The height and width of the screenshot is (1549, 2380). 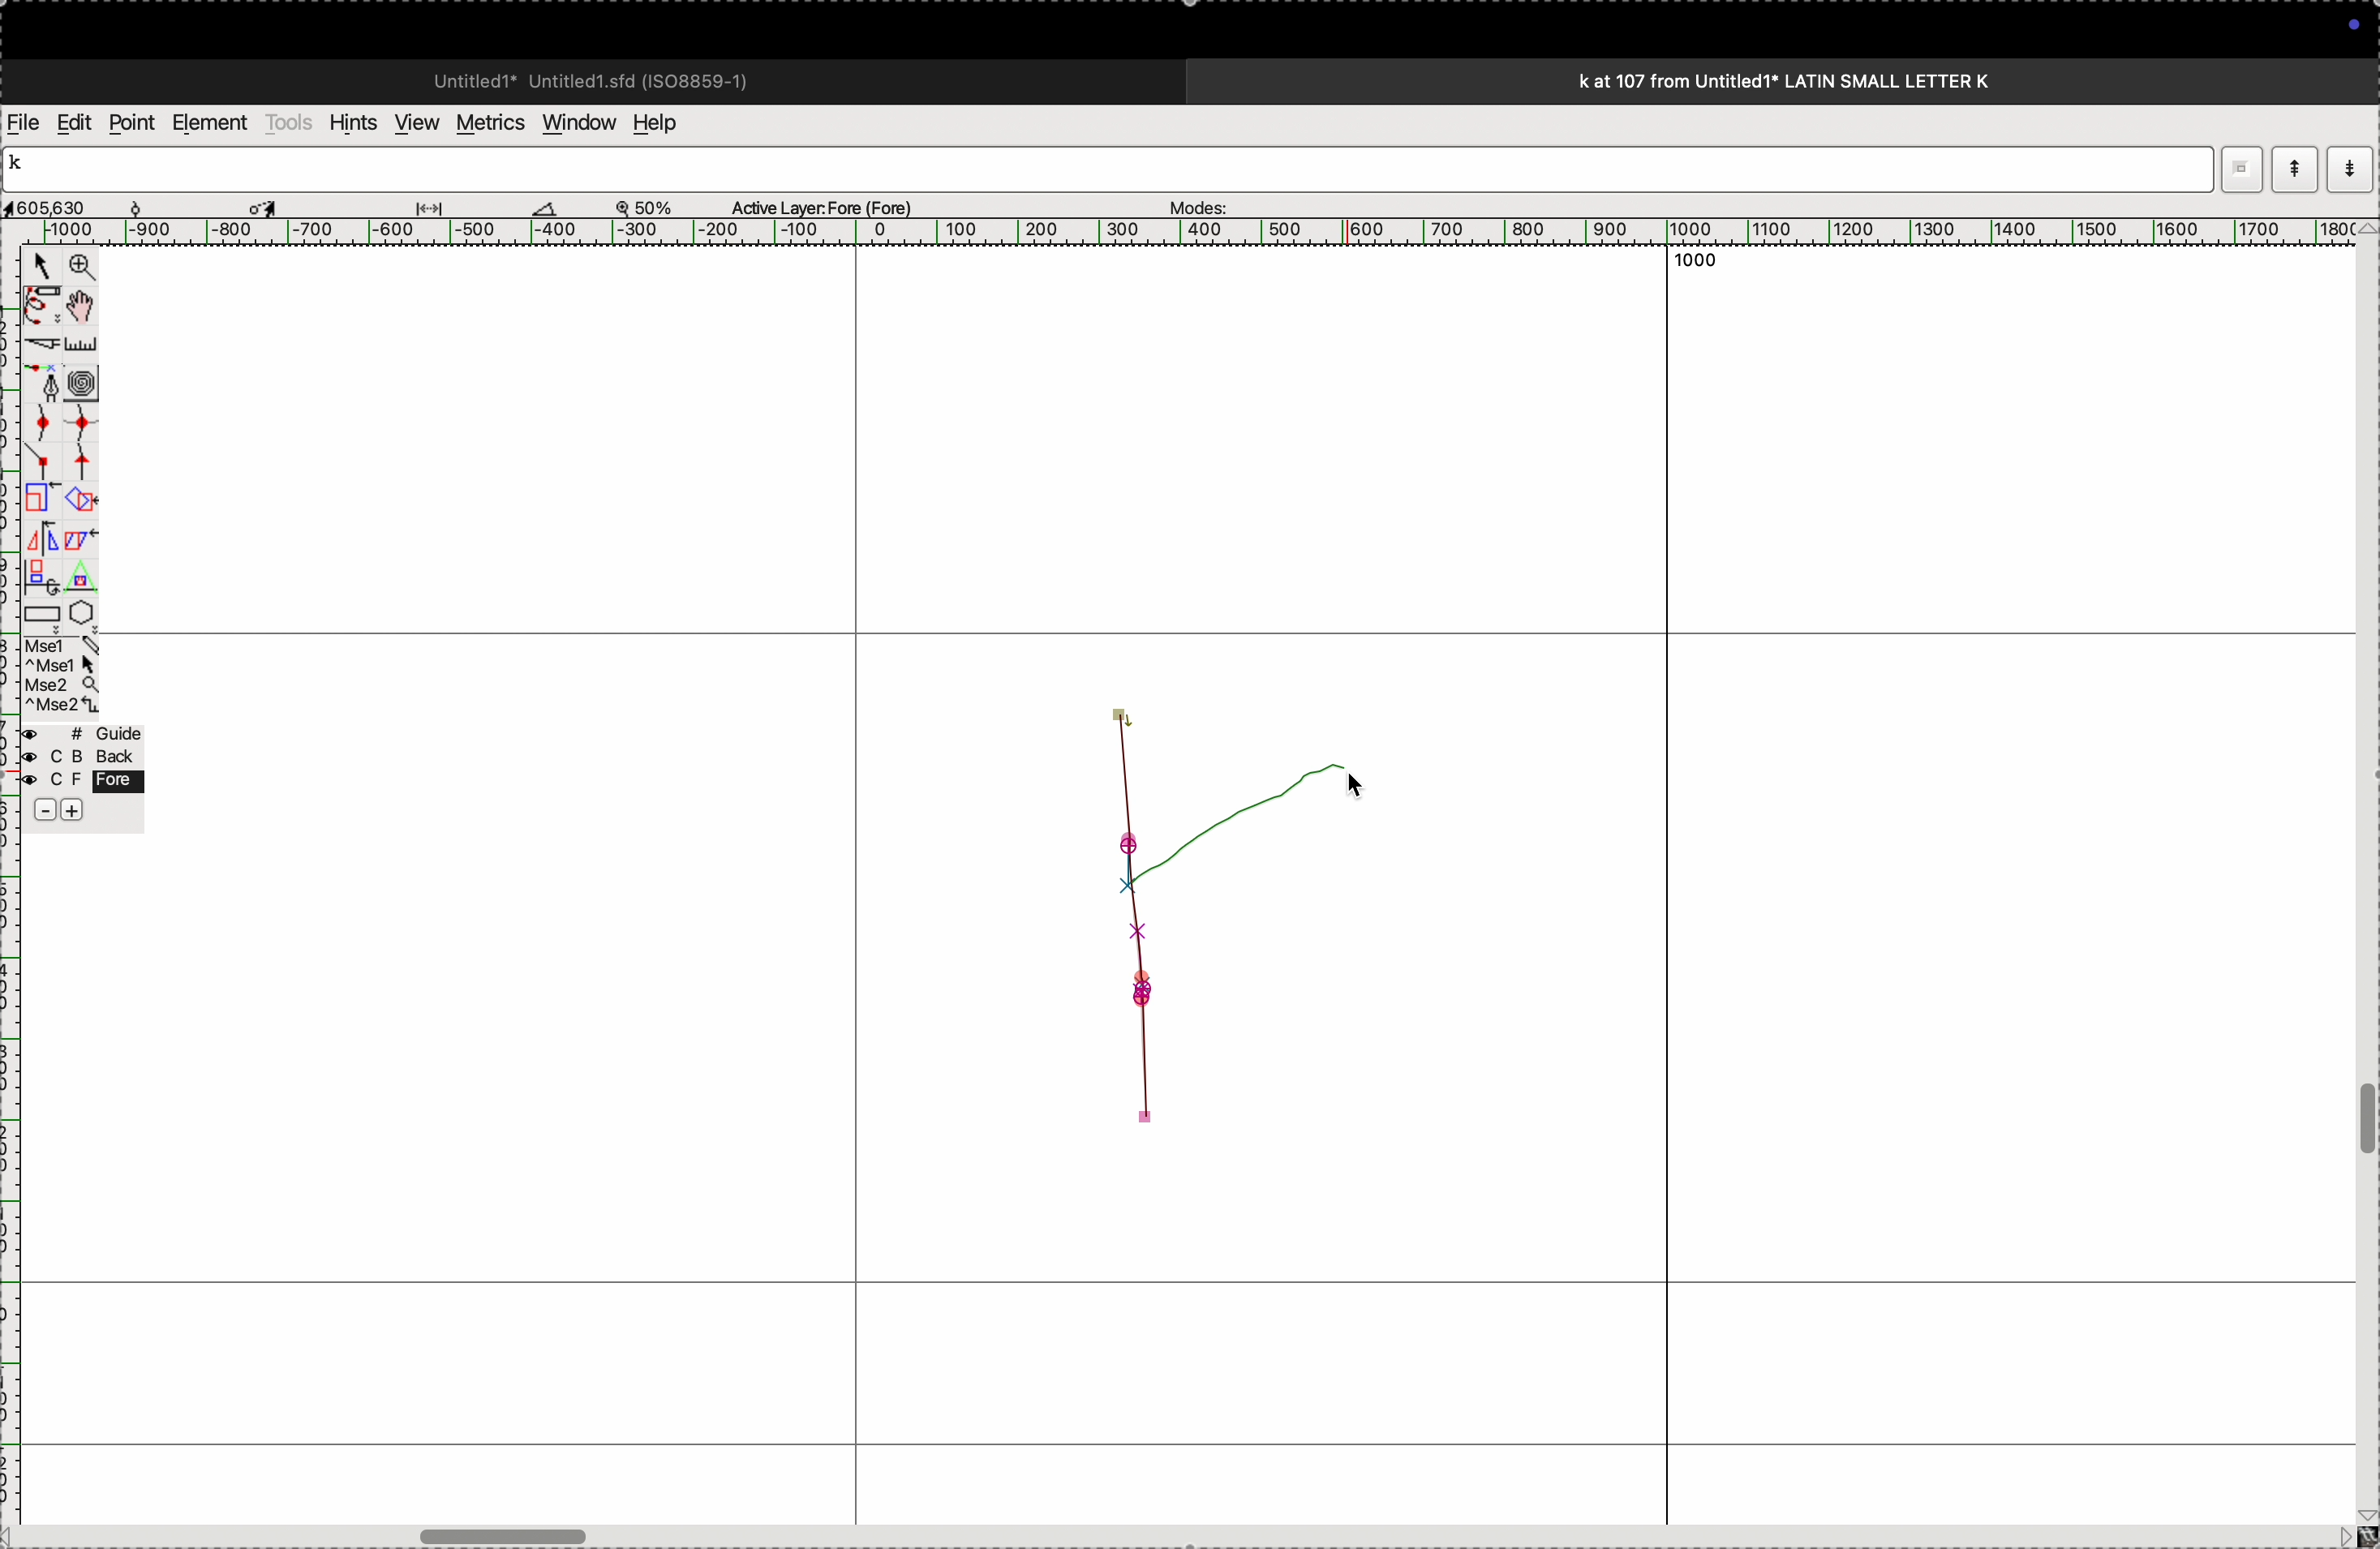 I want to click on title, so click(x=1838, y=80).